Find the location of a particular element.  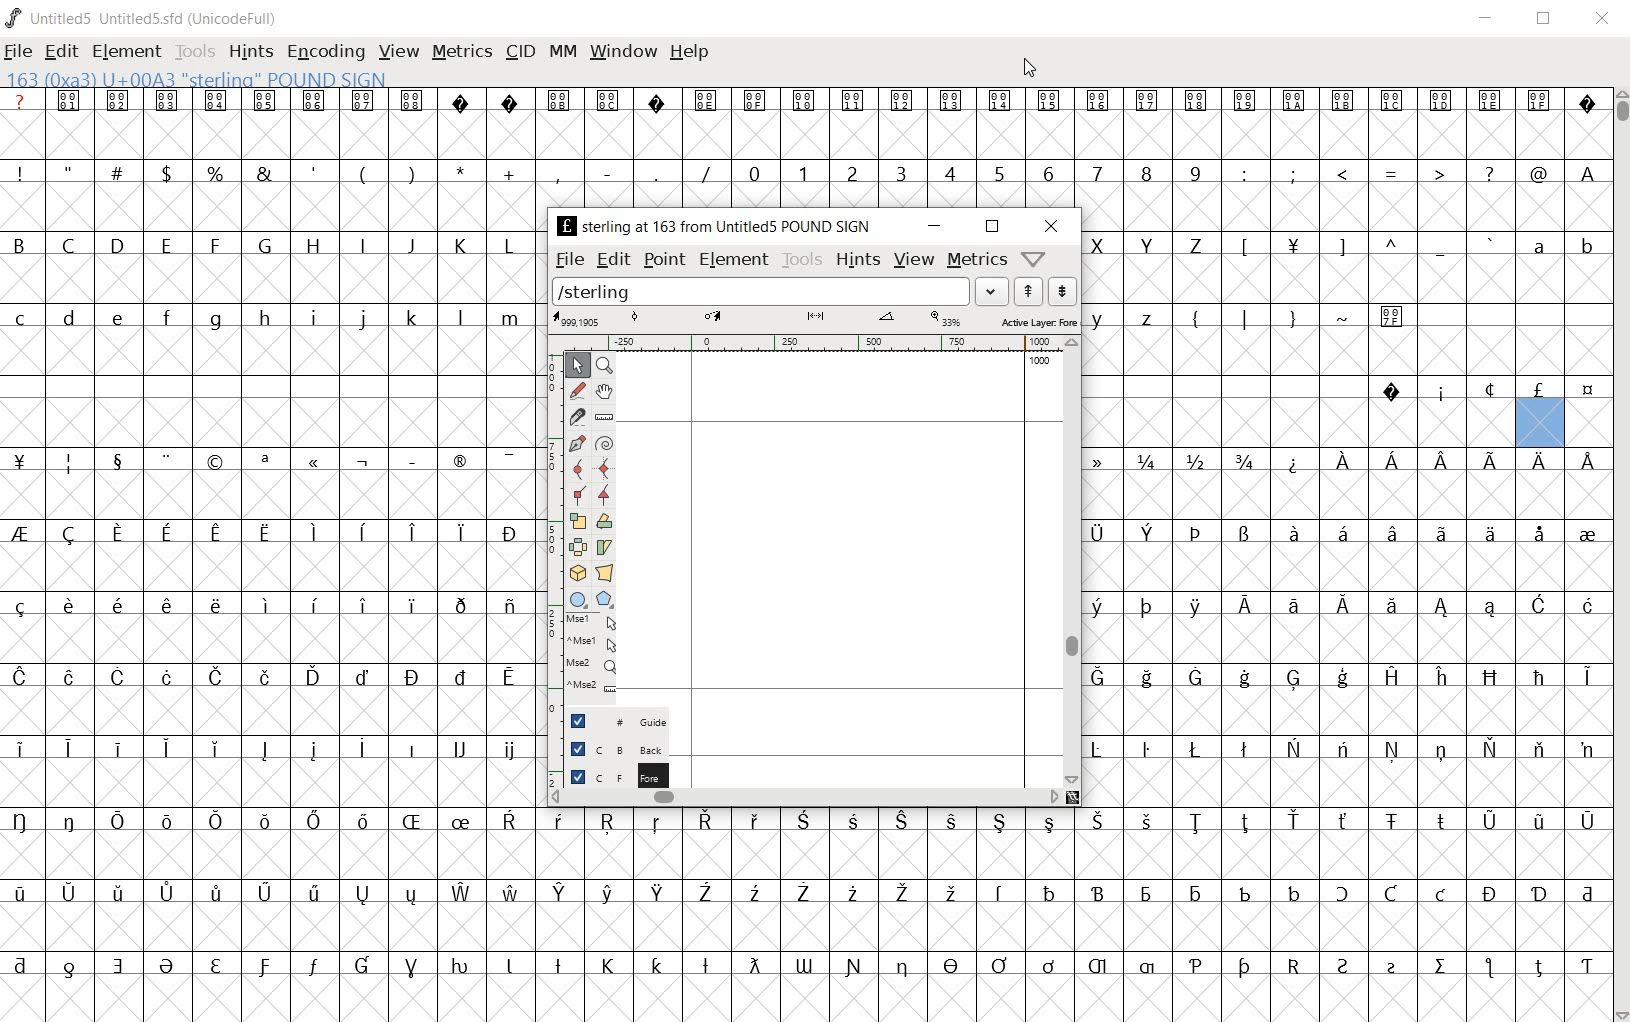

Symbol is located at coordinates (362, 750).